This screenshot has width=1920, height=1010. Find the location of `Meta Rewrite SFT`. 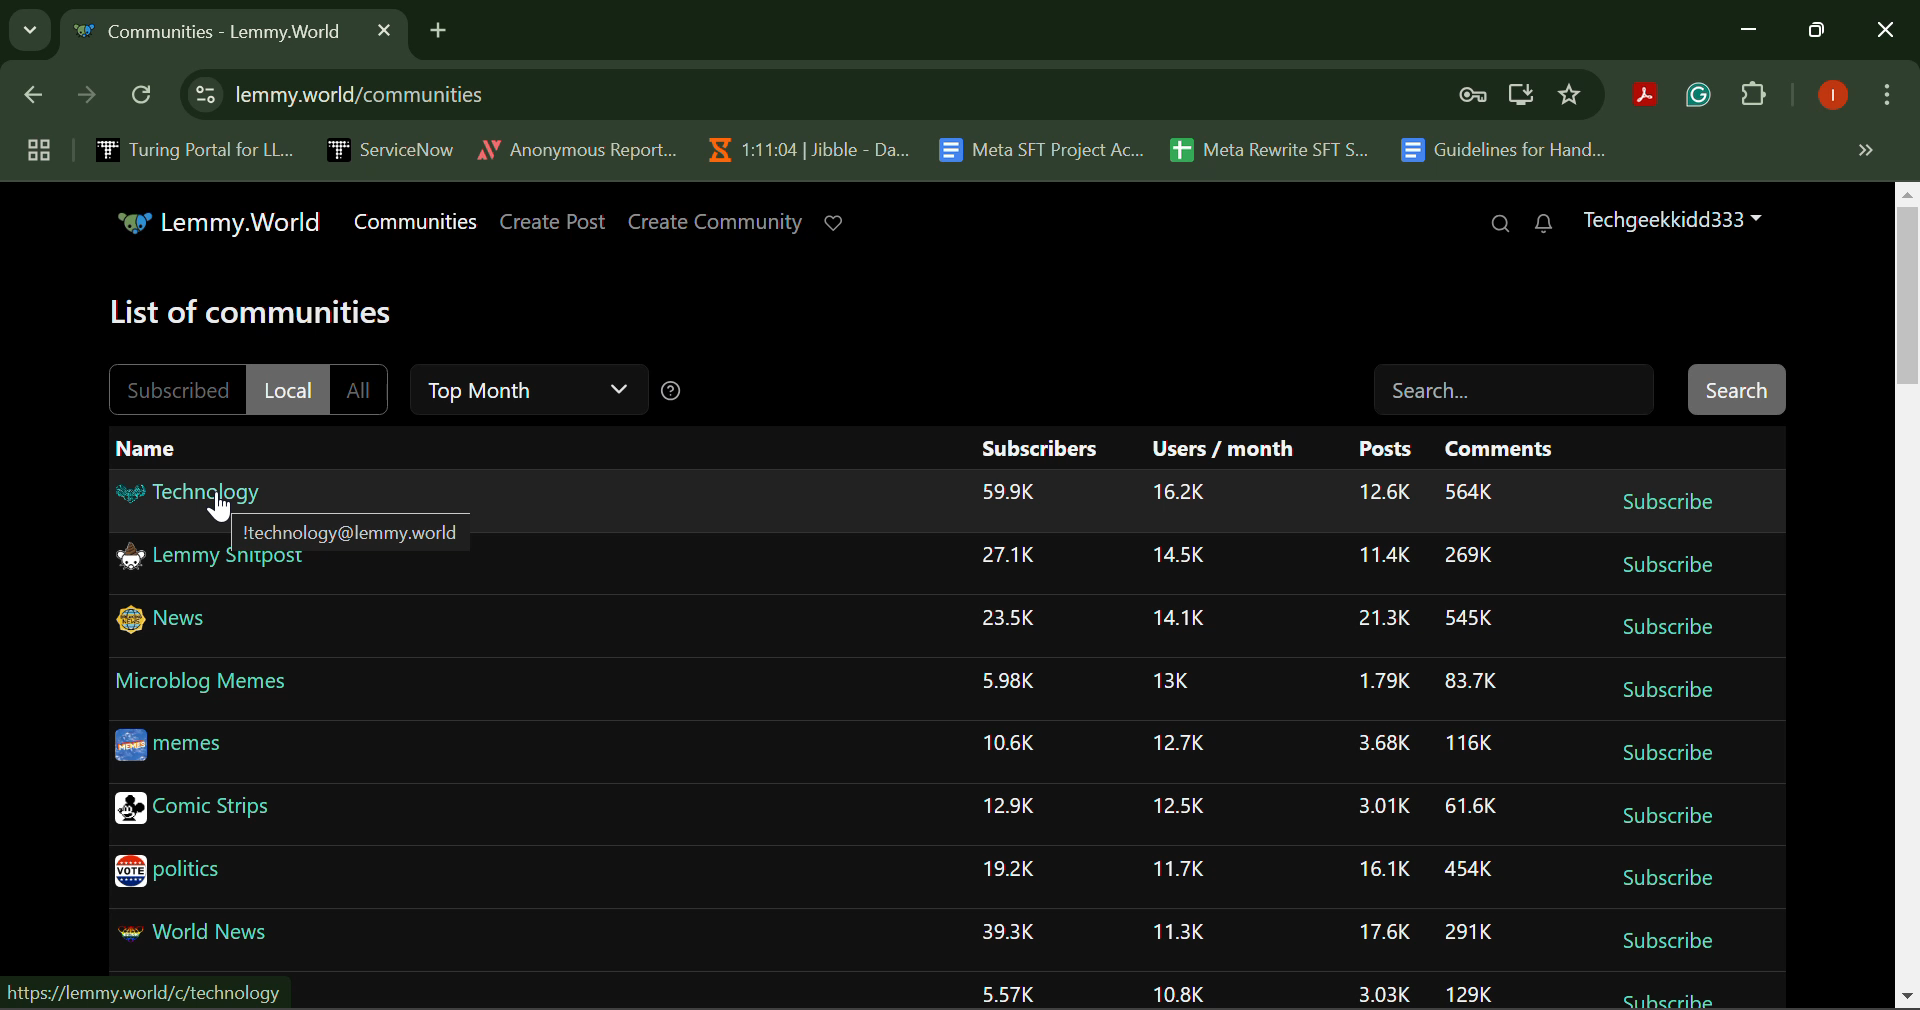

Meta Rewrite SFT is located at coordinates (1277, 147).